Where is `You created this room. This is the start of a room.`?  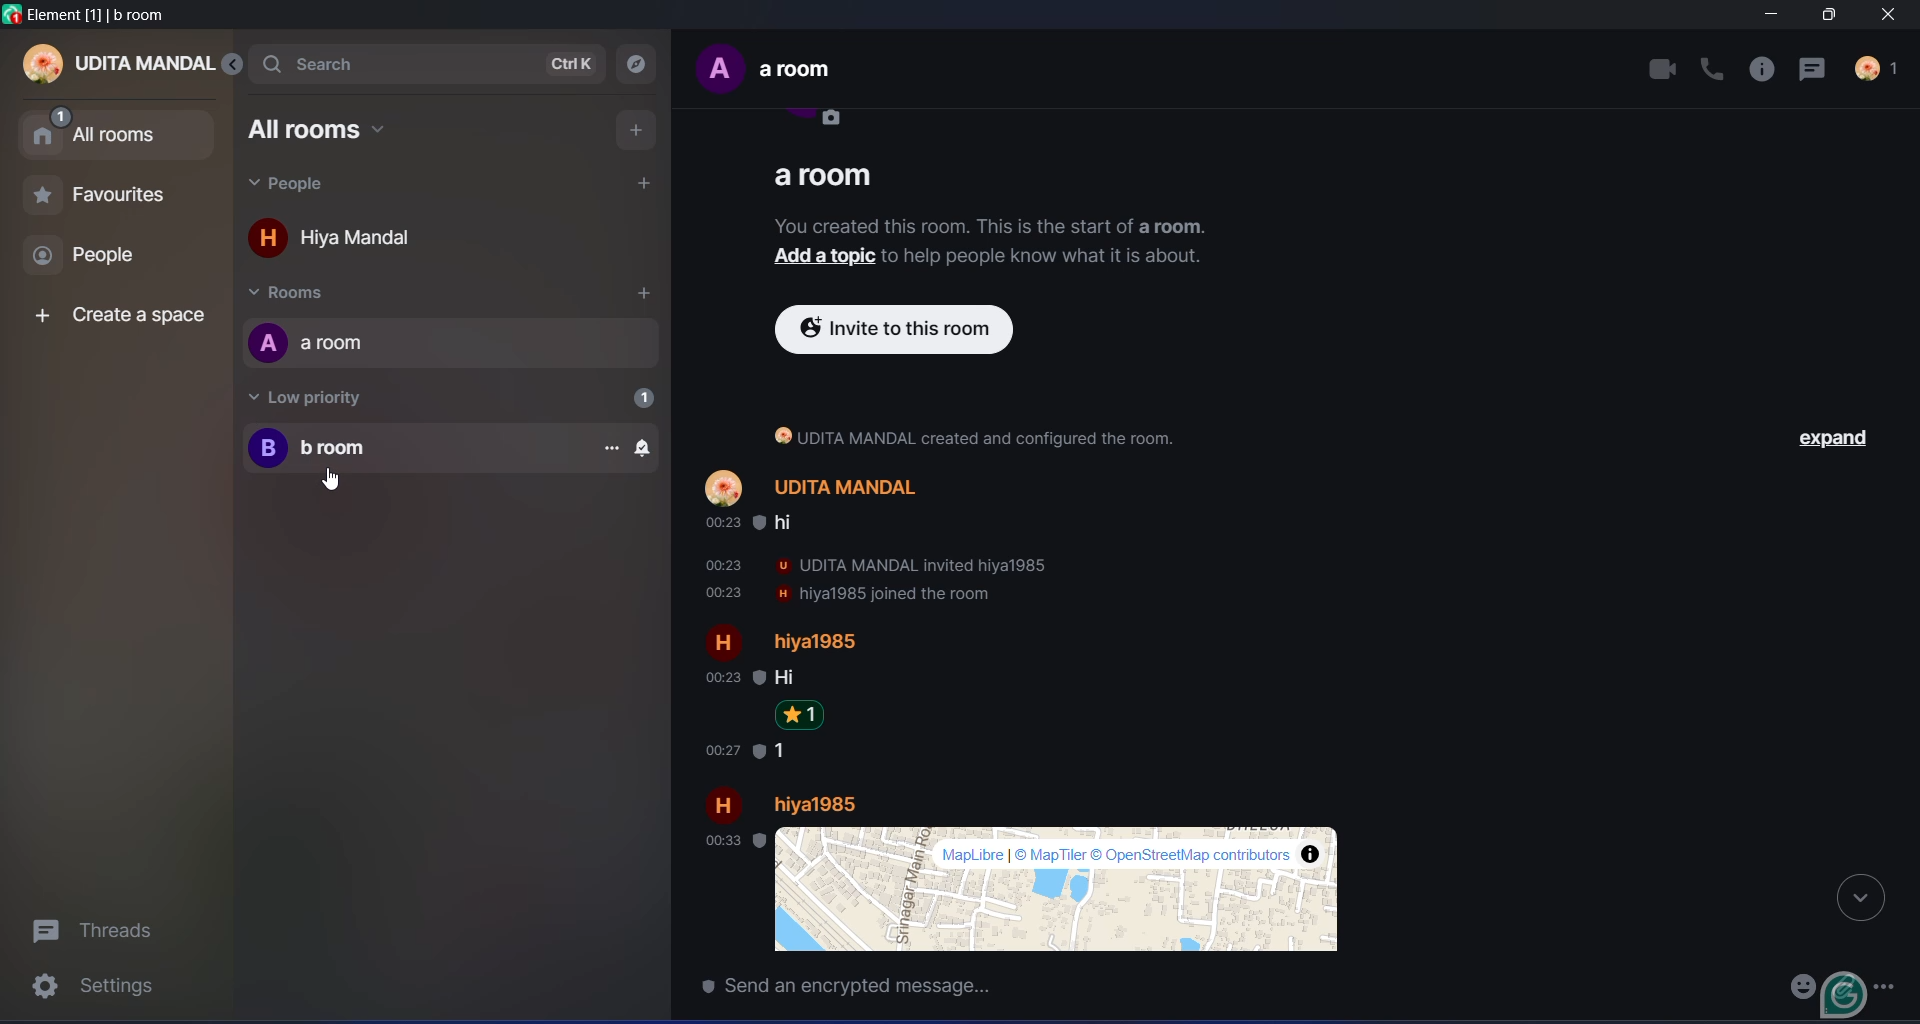 You created this room. This is the start of a room. is located at coordinates (995, 222).